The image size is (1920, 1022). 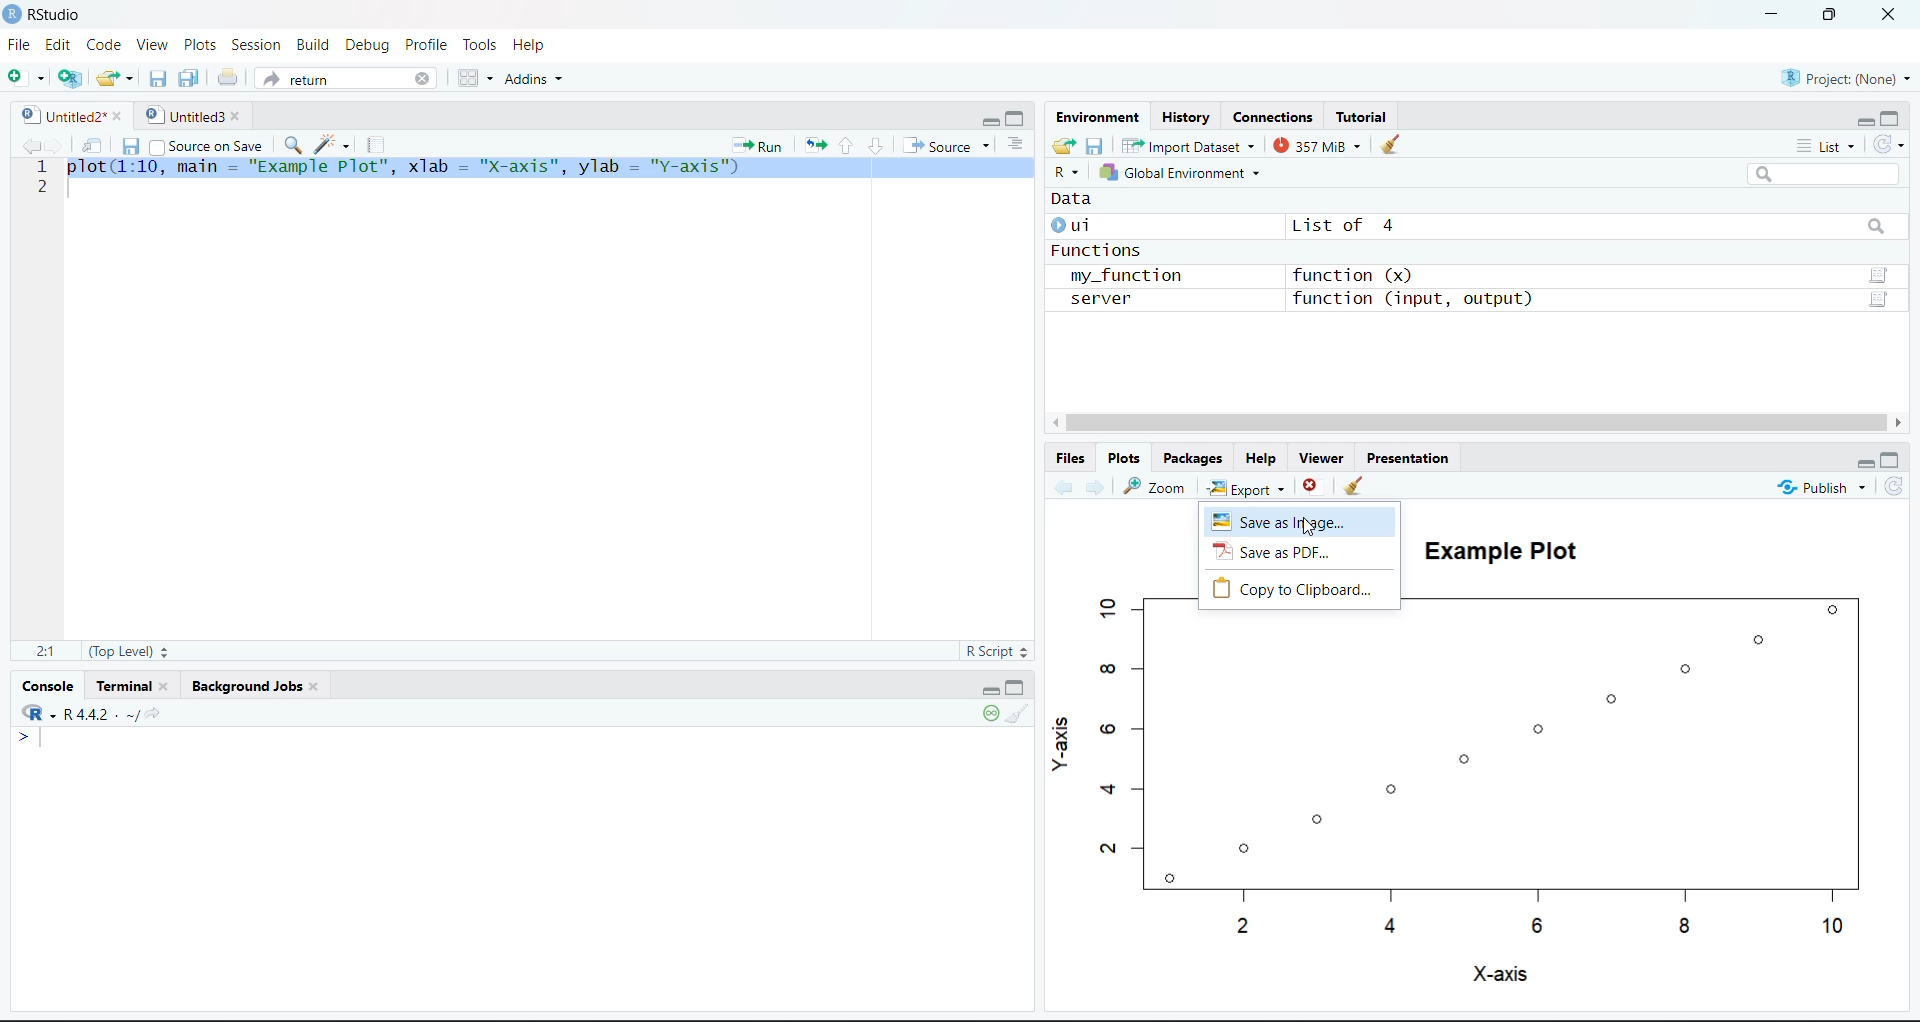 I want to click on Create a project, so click(x=69, y=78).